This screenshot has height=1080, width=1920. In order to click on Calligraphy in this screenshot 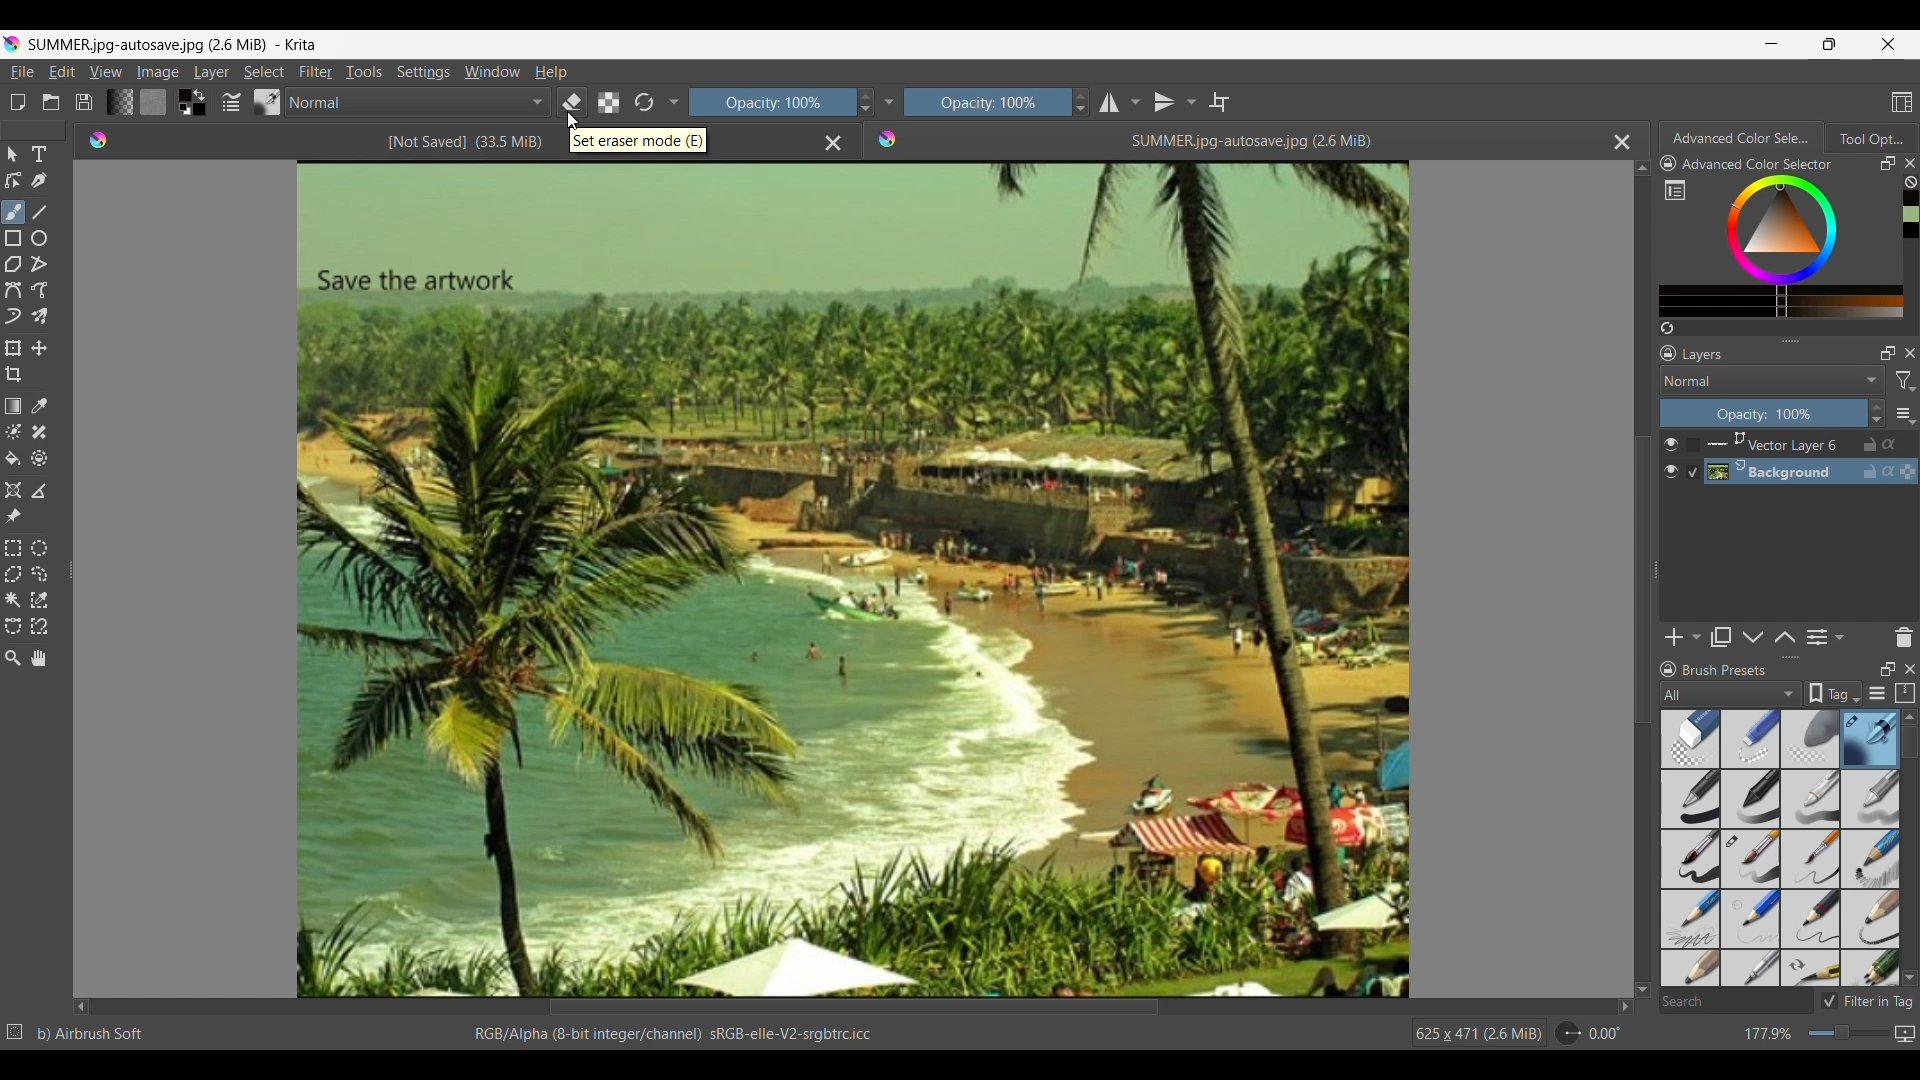, I will do `click(39, 181)`.